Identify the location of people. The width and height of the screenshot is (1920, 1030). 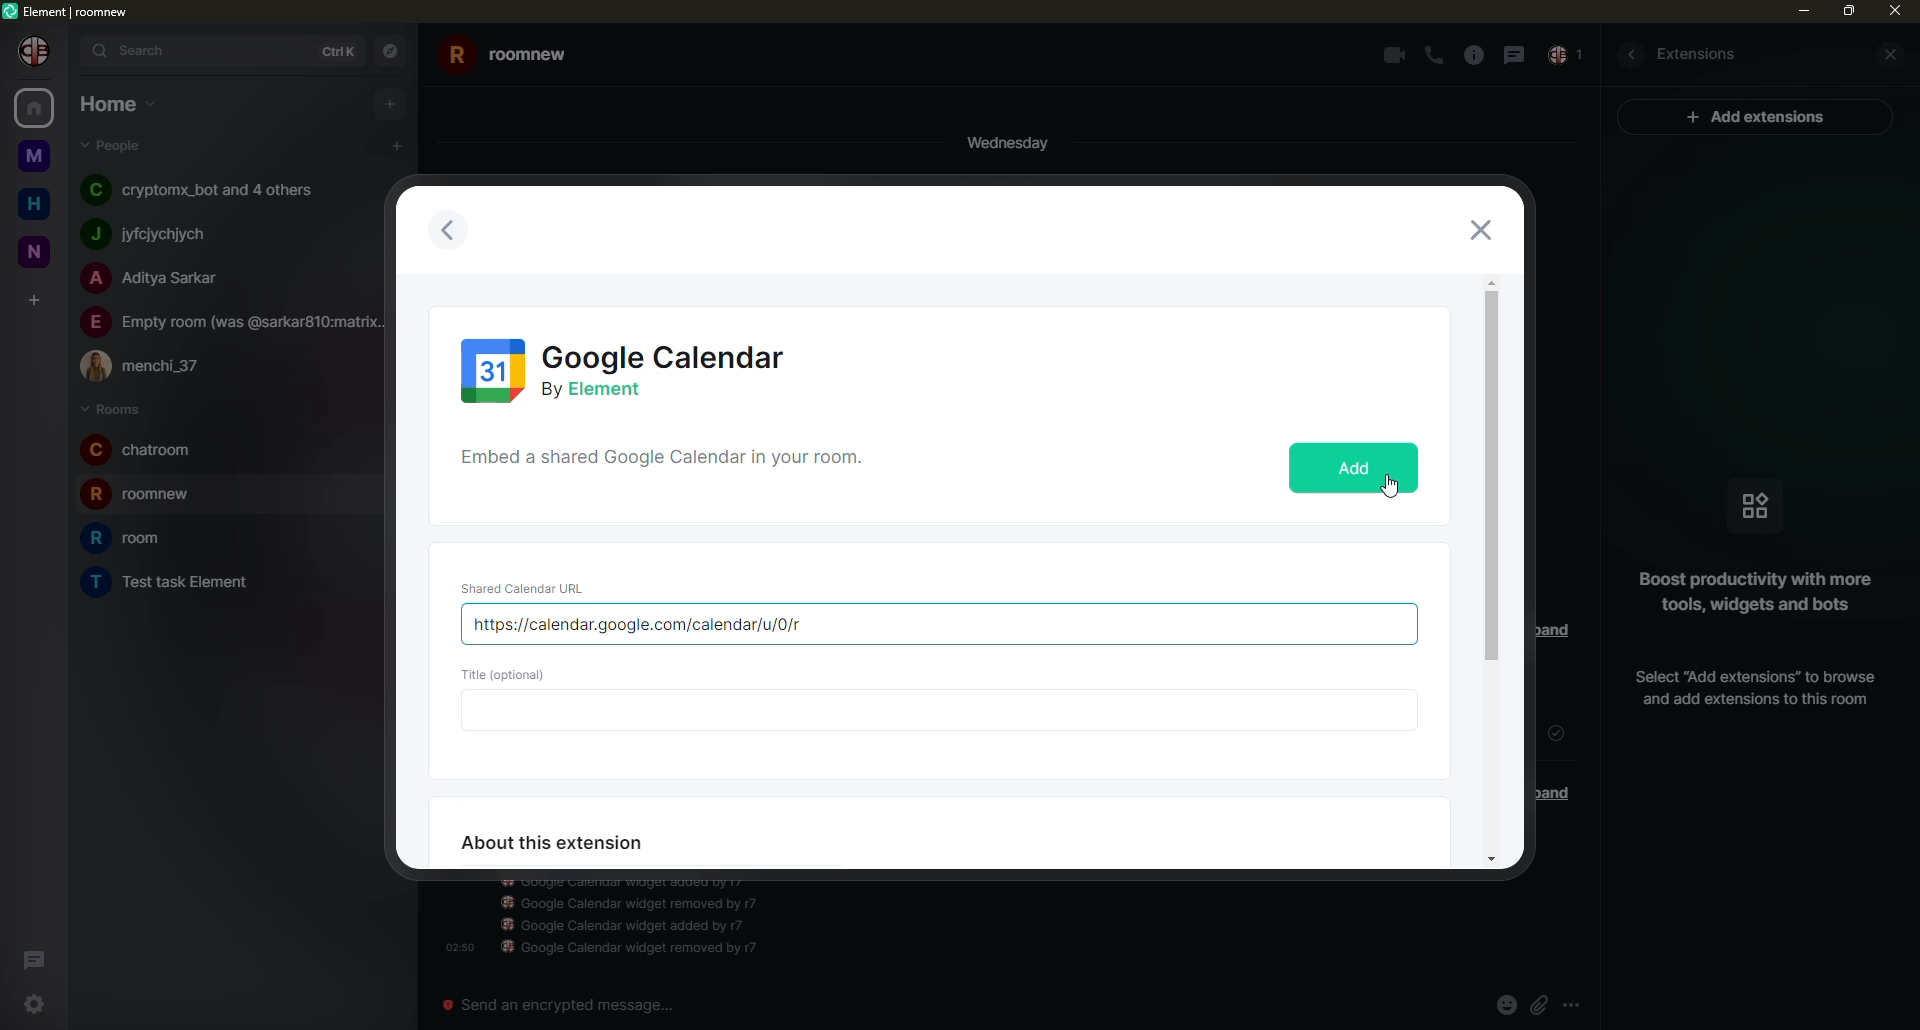
(235, 322).